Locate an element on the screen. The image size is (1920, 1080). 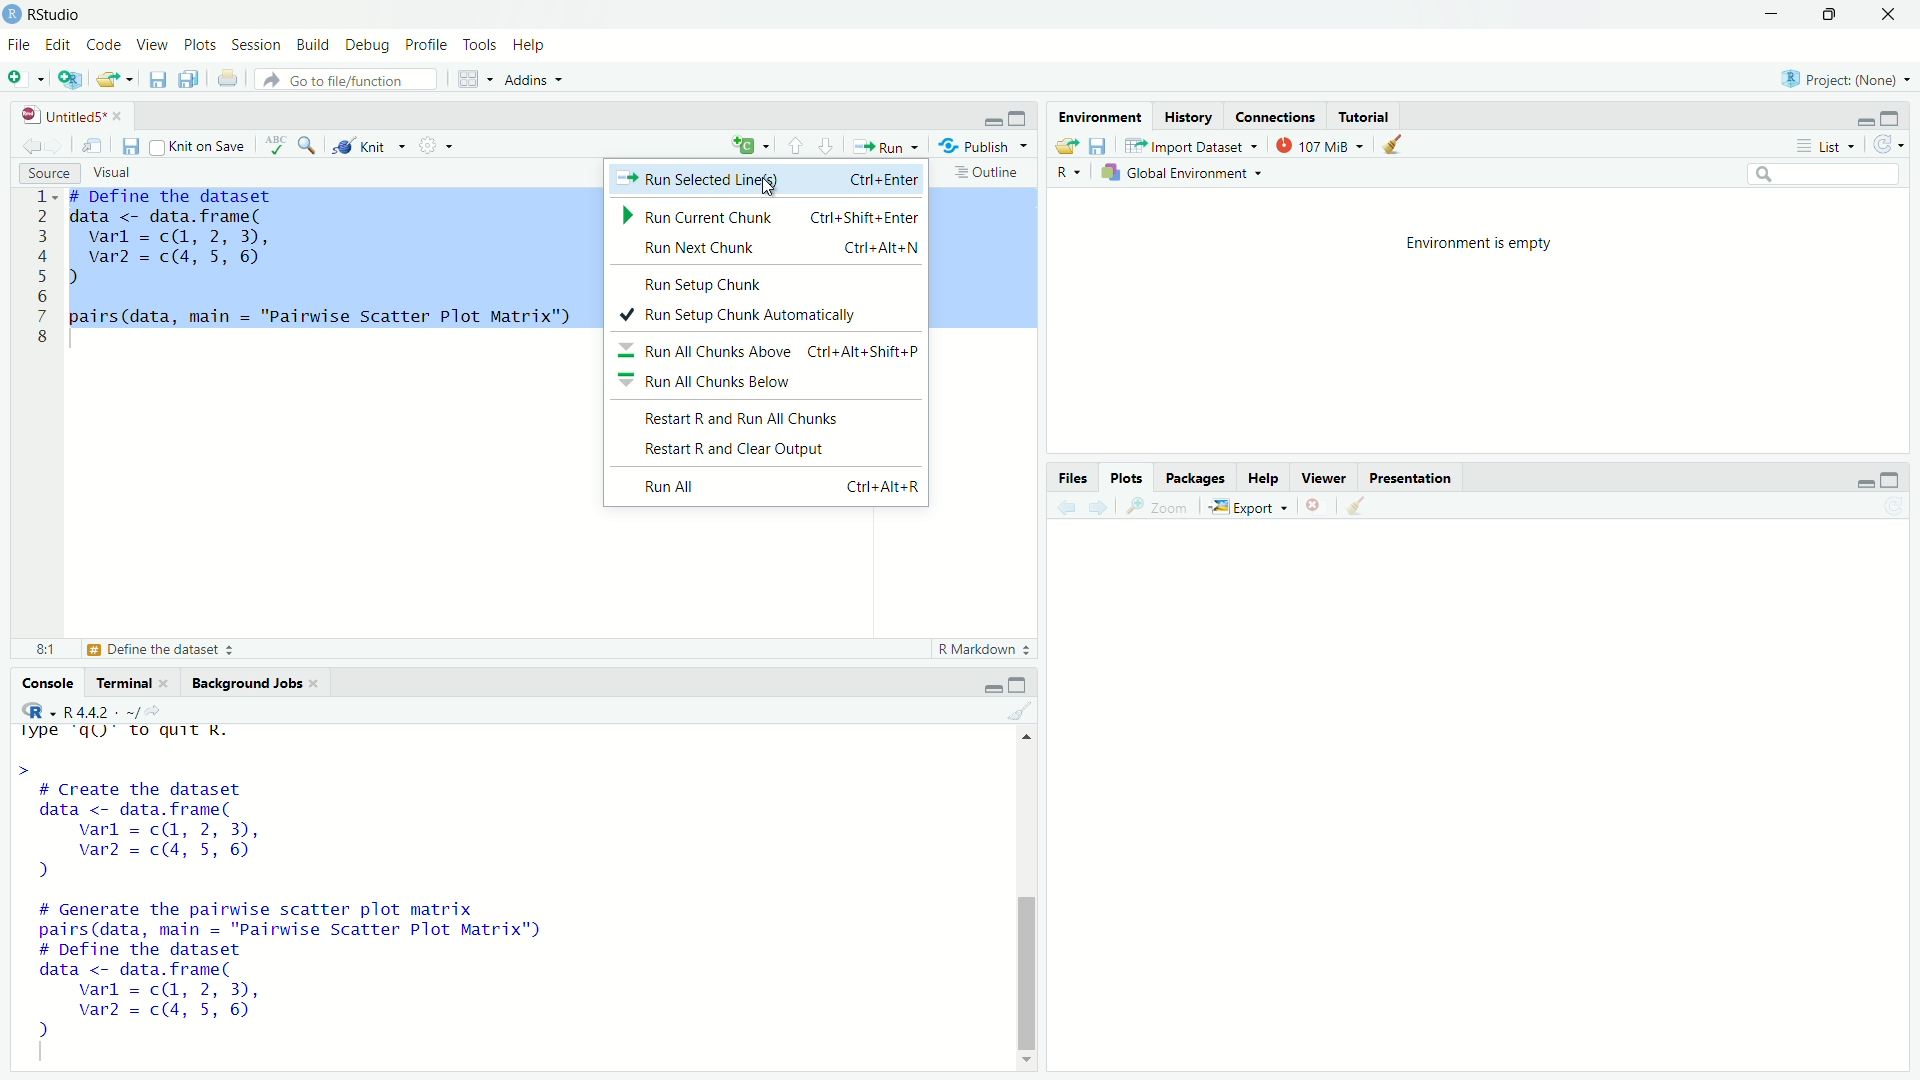
Find/Replace  is located at coordinates (307, 144).